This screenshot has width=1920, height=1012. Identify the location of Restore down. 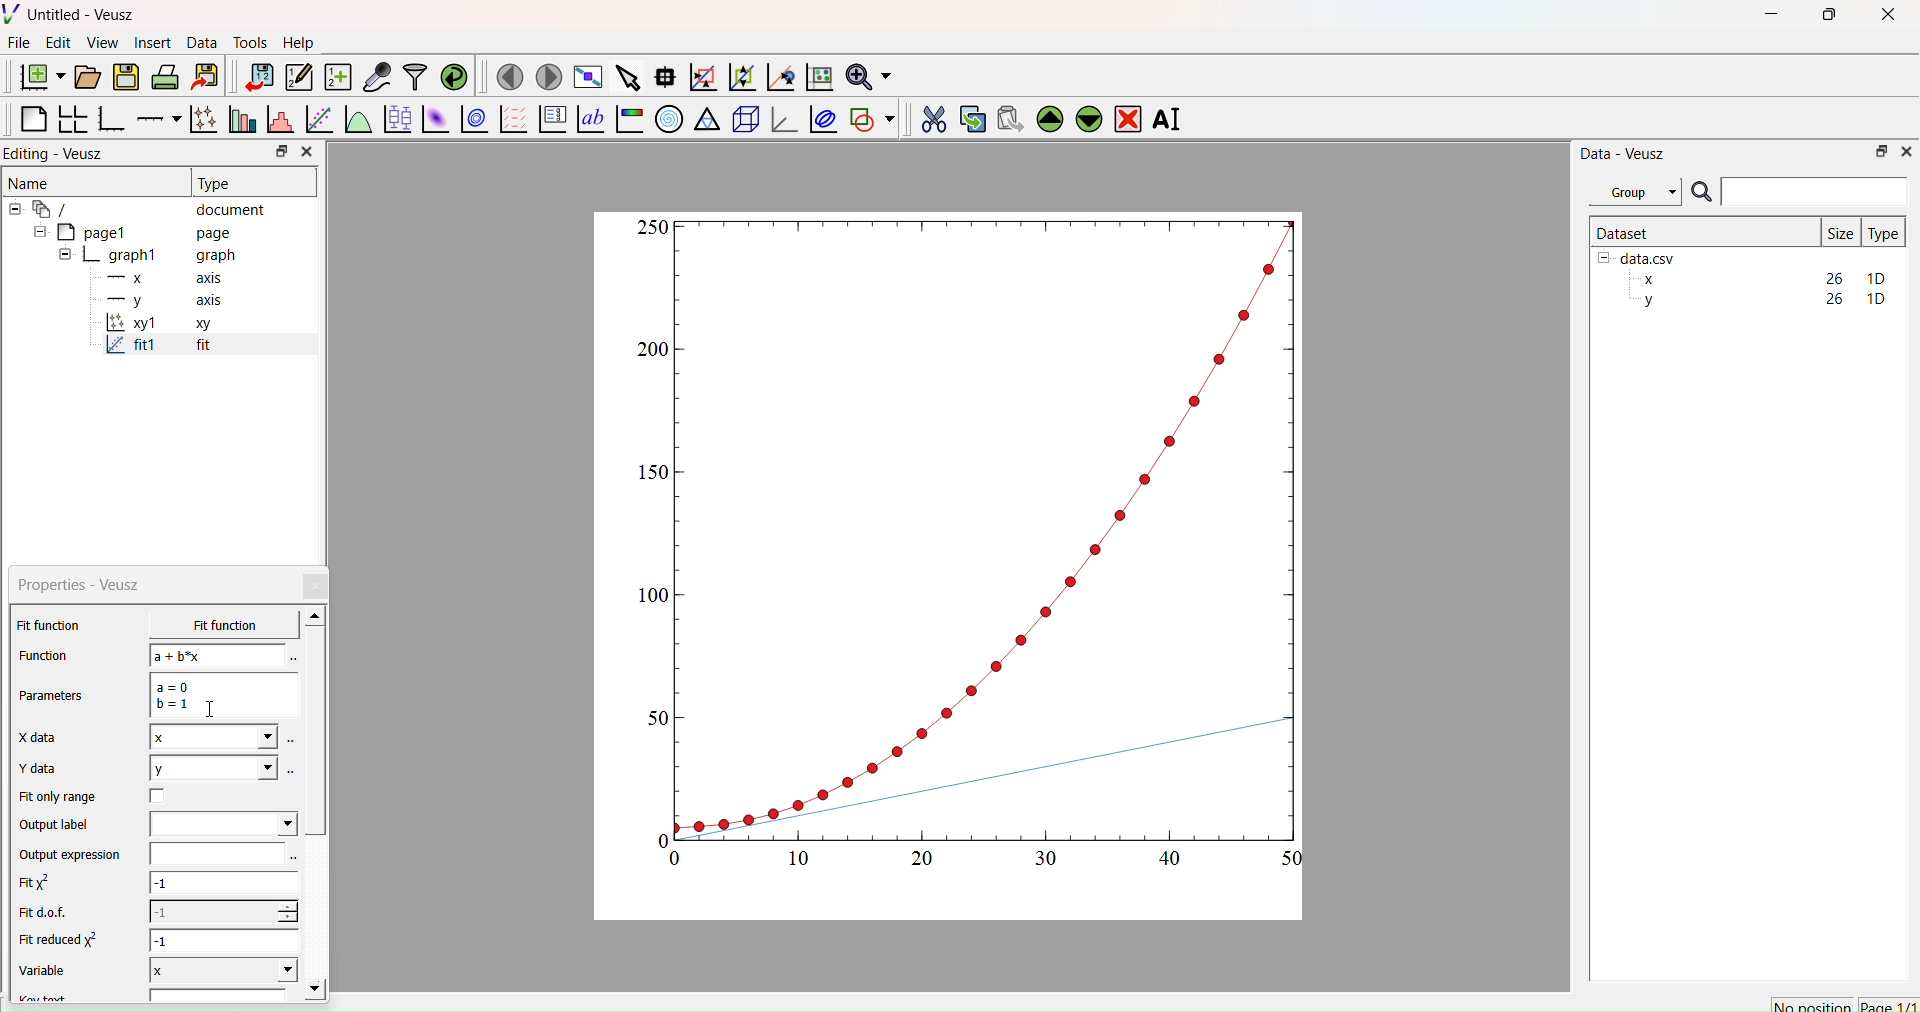
(277, 153).